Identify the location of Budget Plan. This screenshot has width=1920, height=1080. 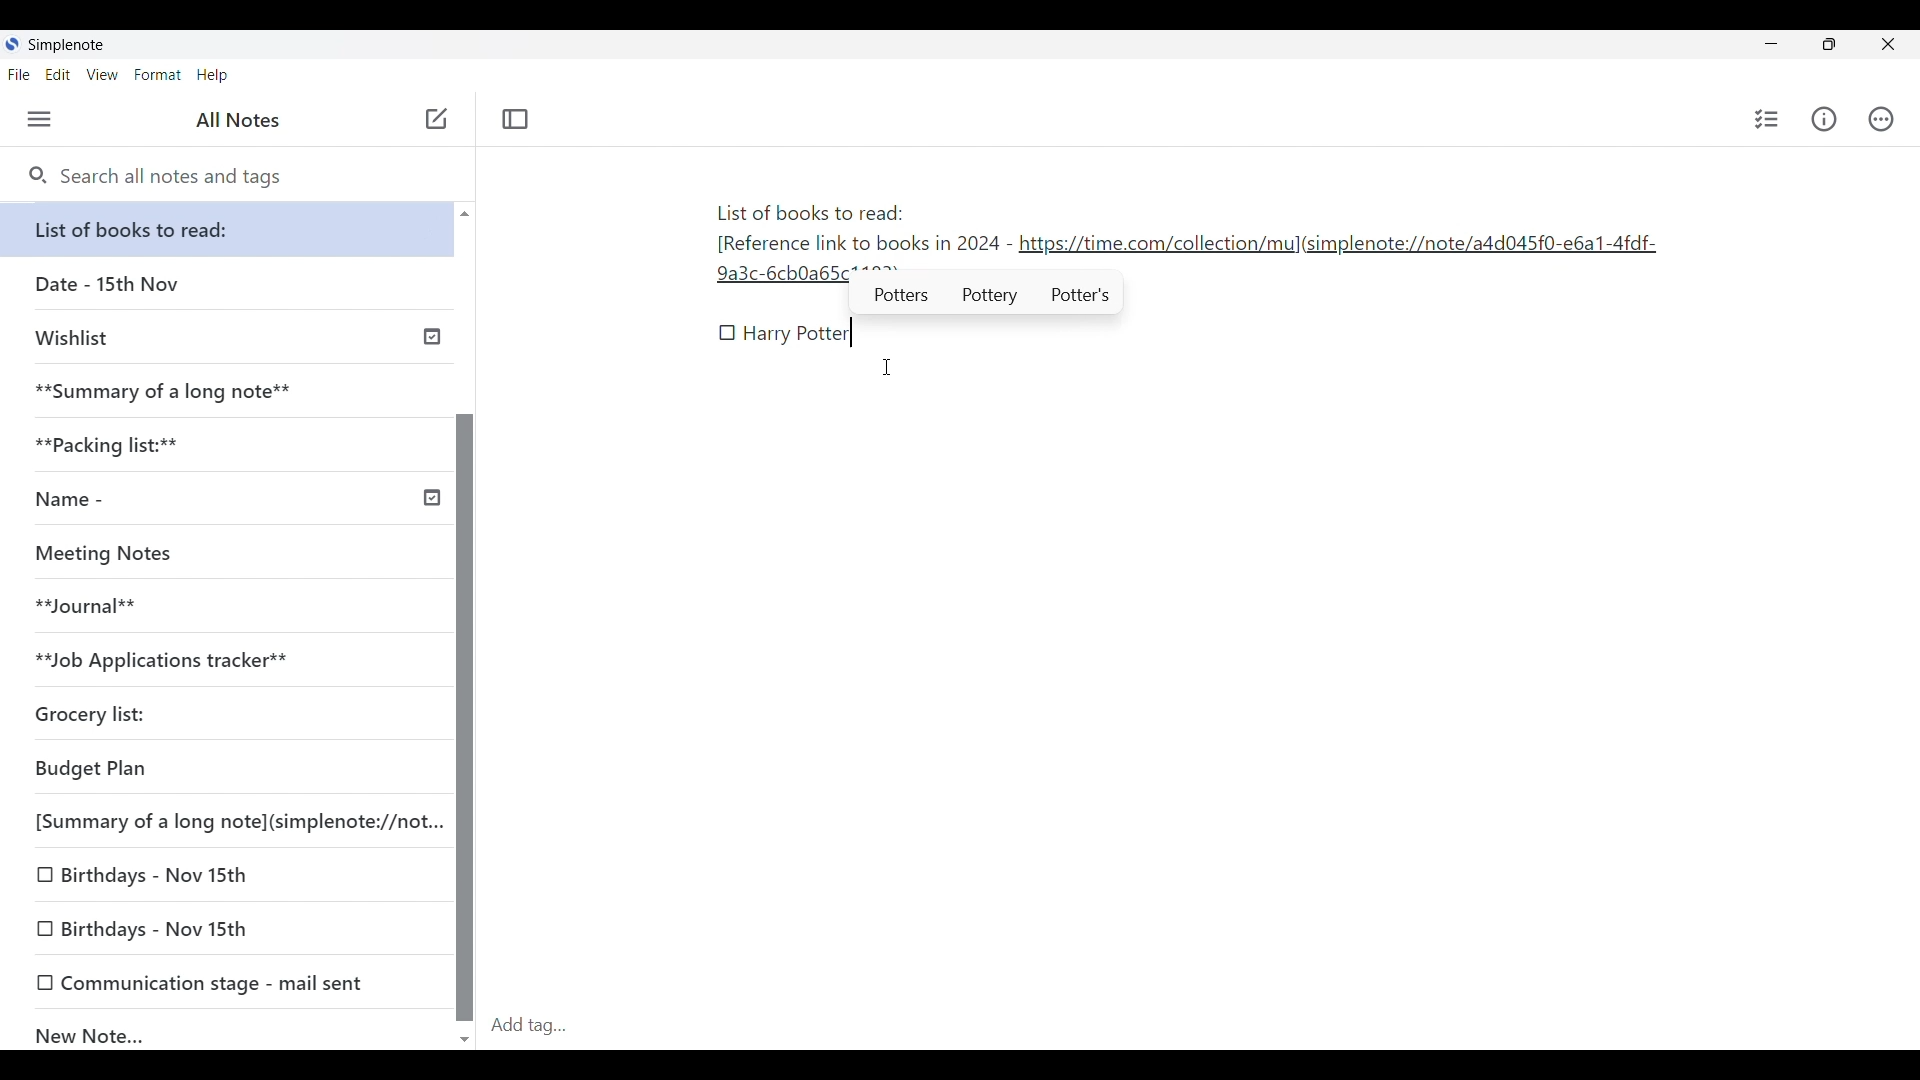
(224, 770).